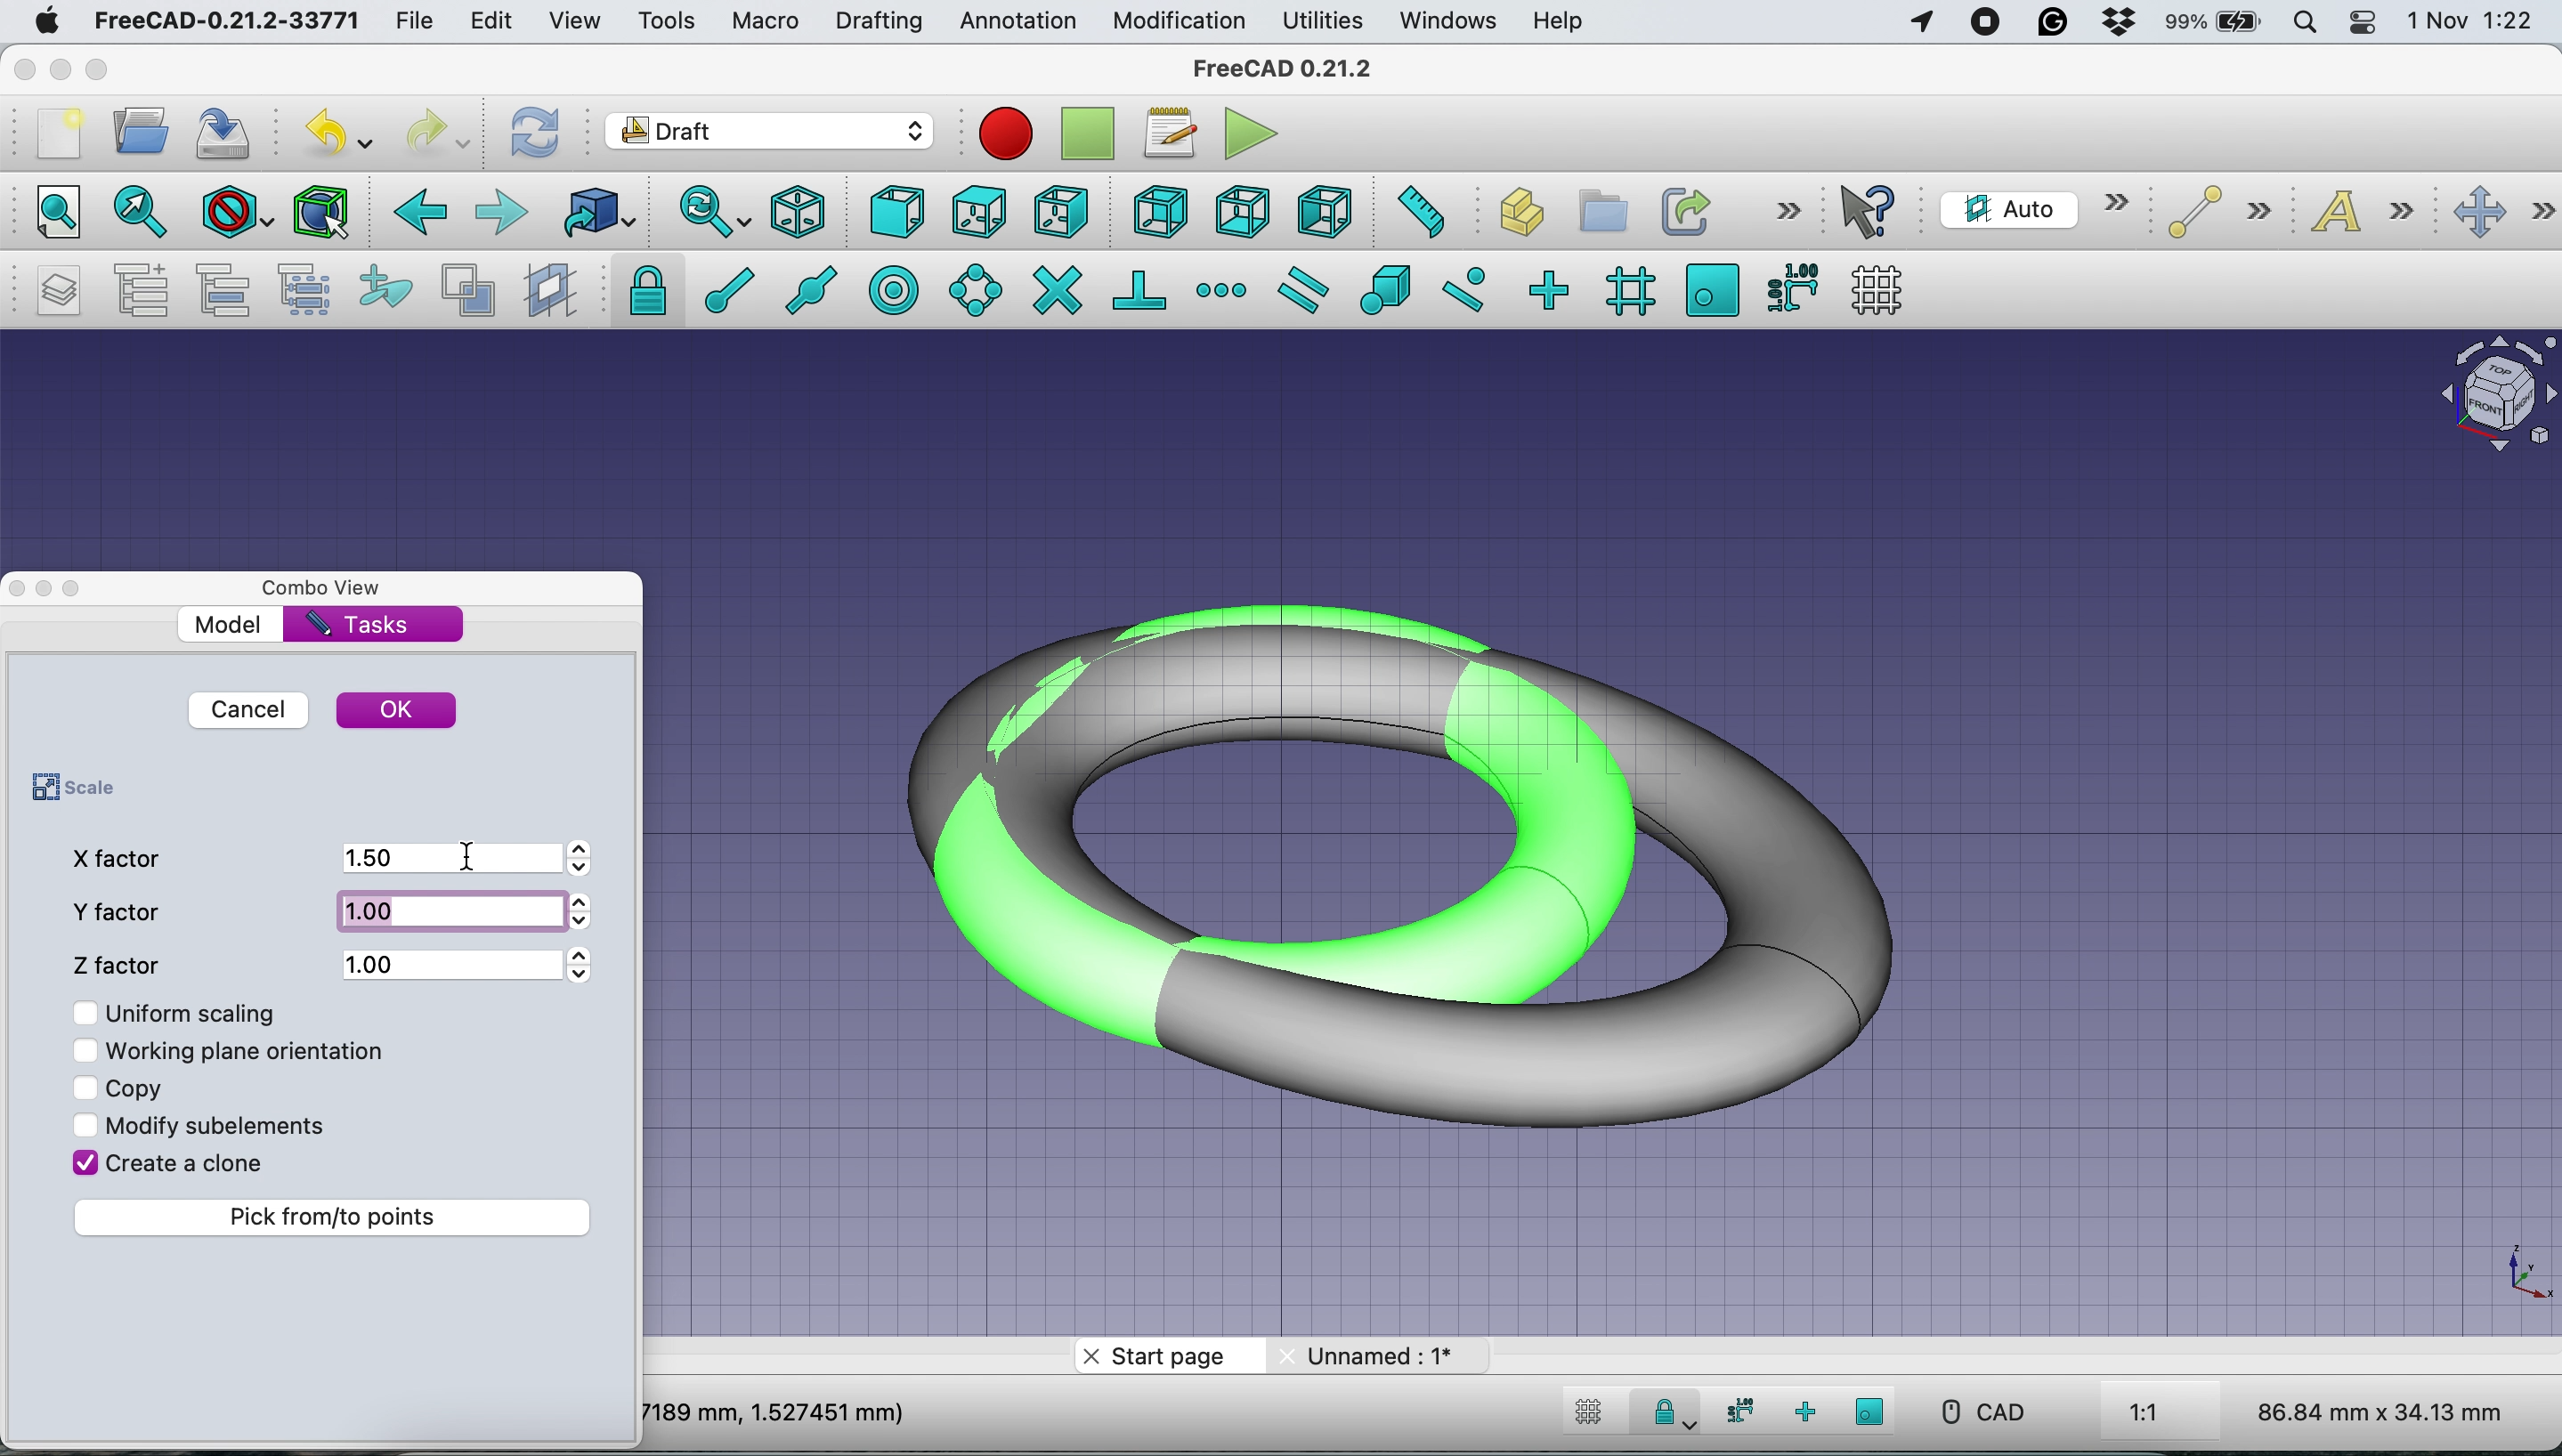  I want to click on fit all selection, so click(135, 214).